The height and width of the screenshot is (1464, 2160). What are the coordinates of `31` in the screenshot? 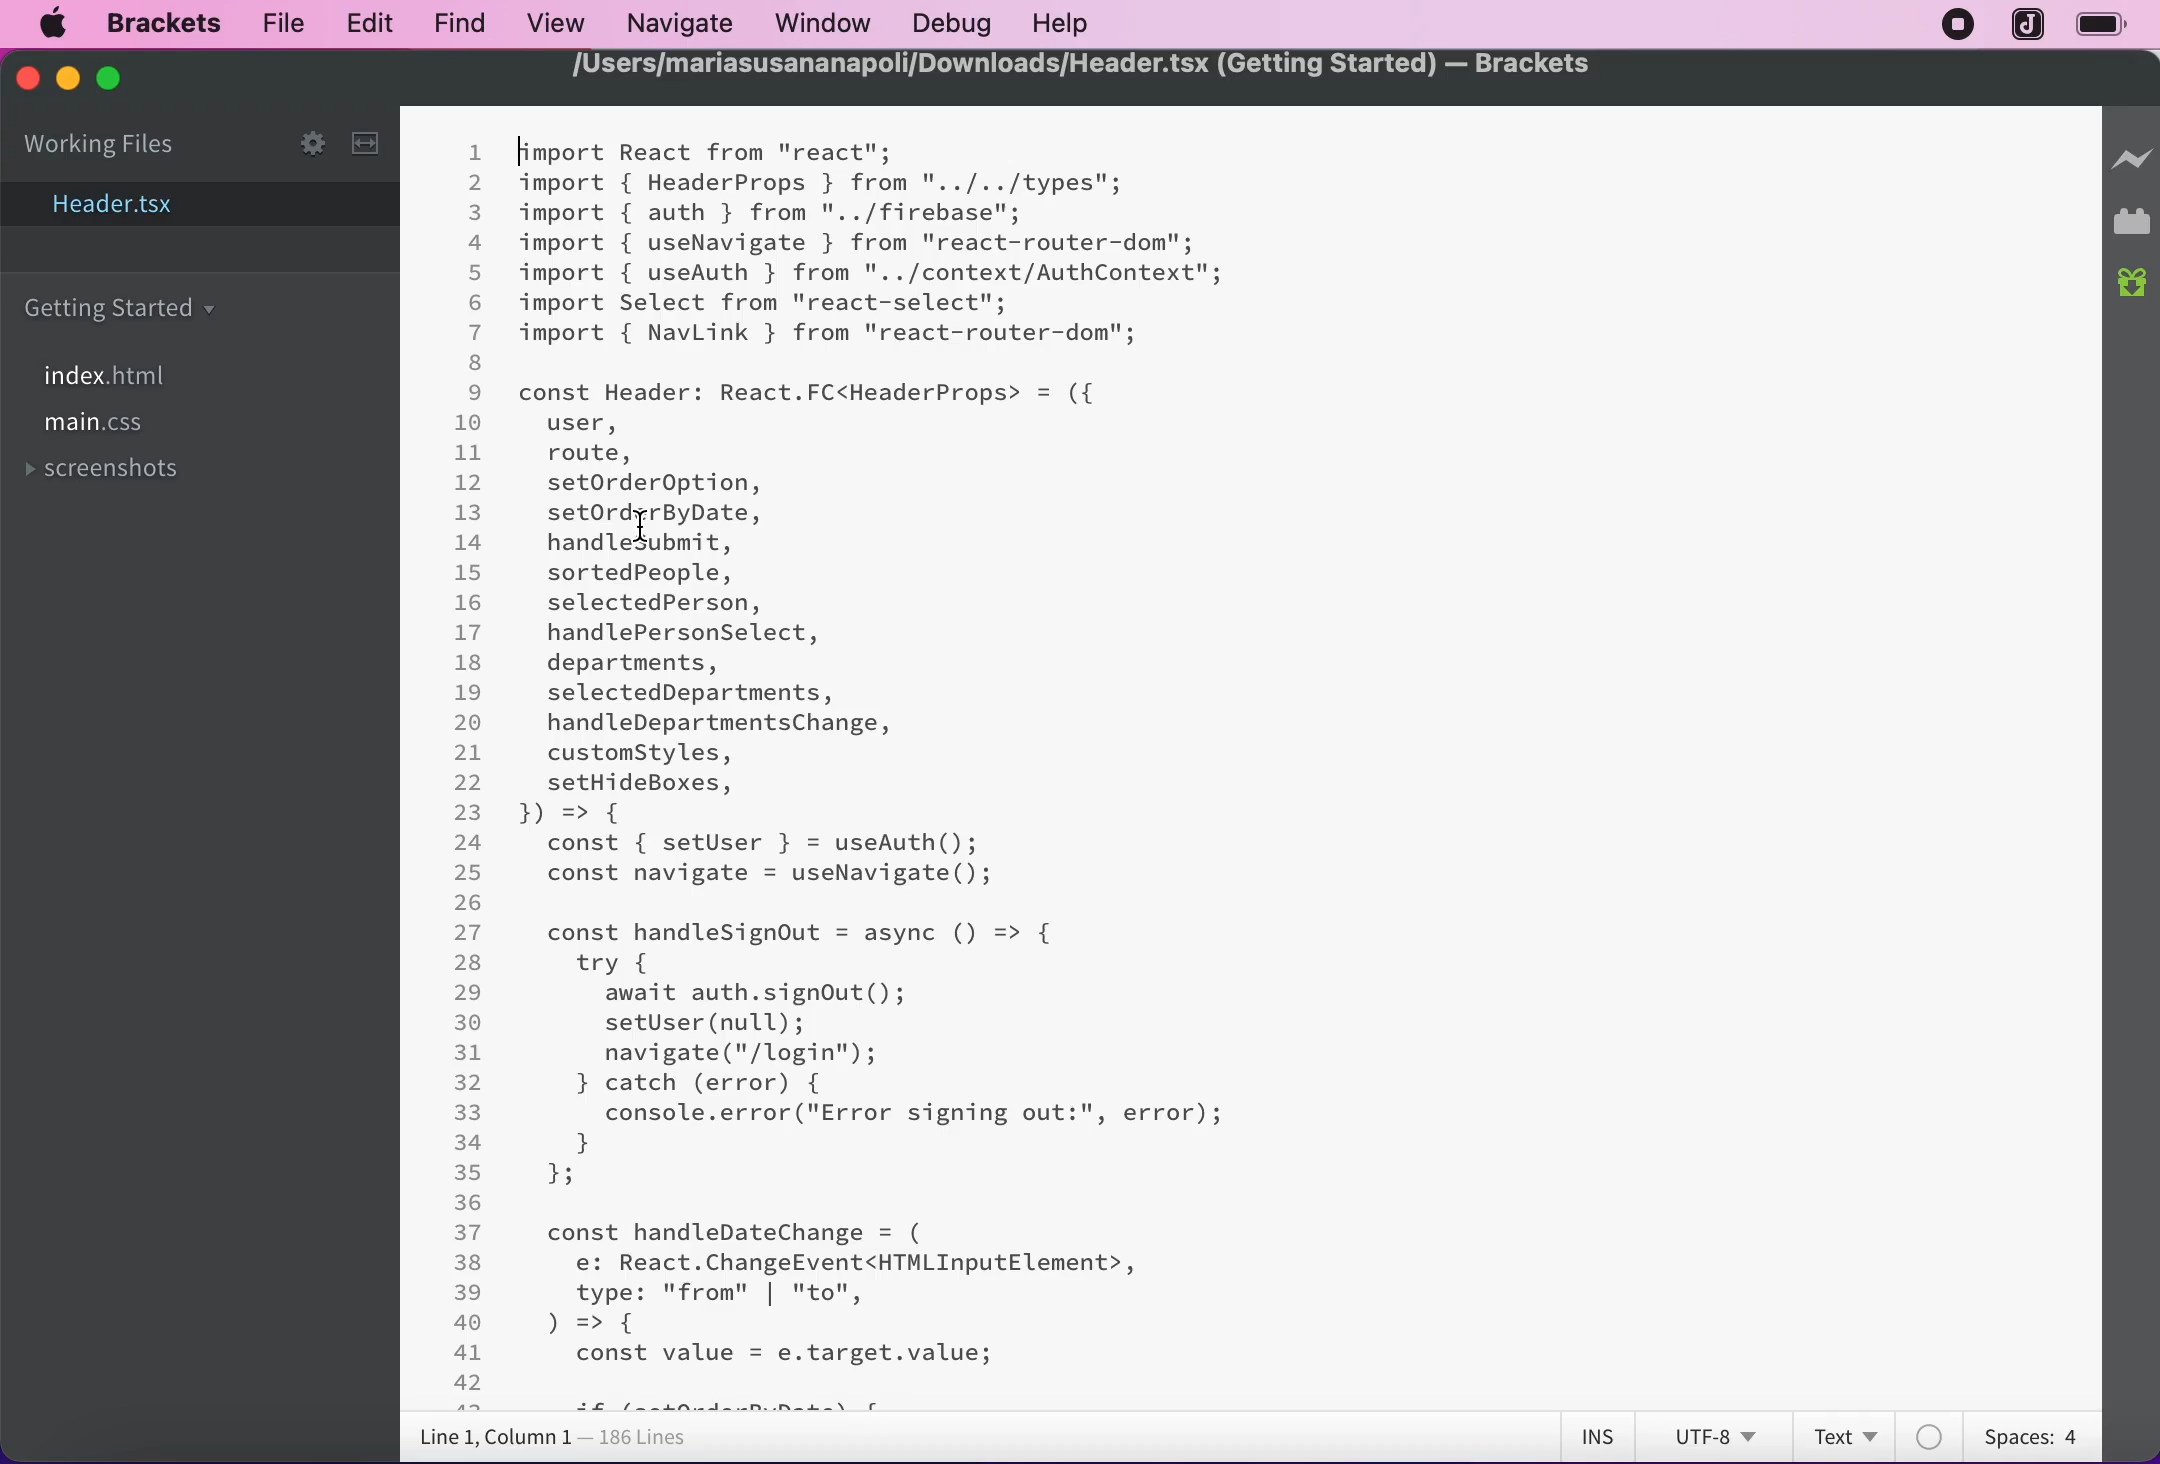 It's located at (468, 1052).